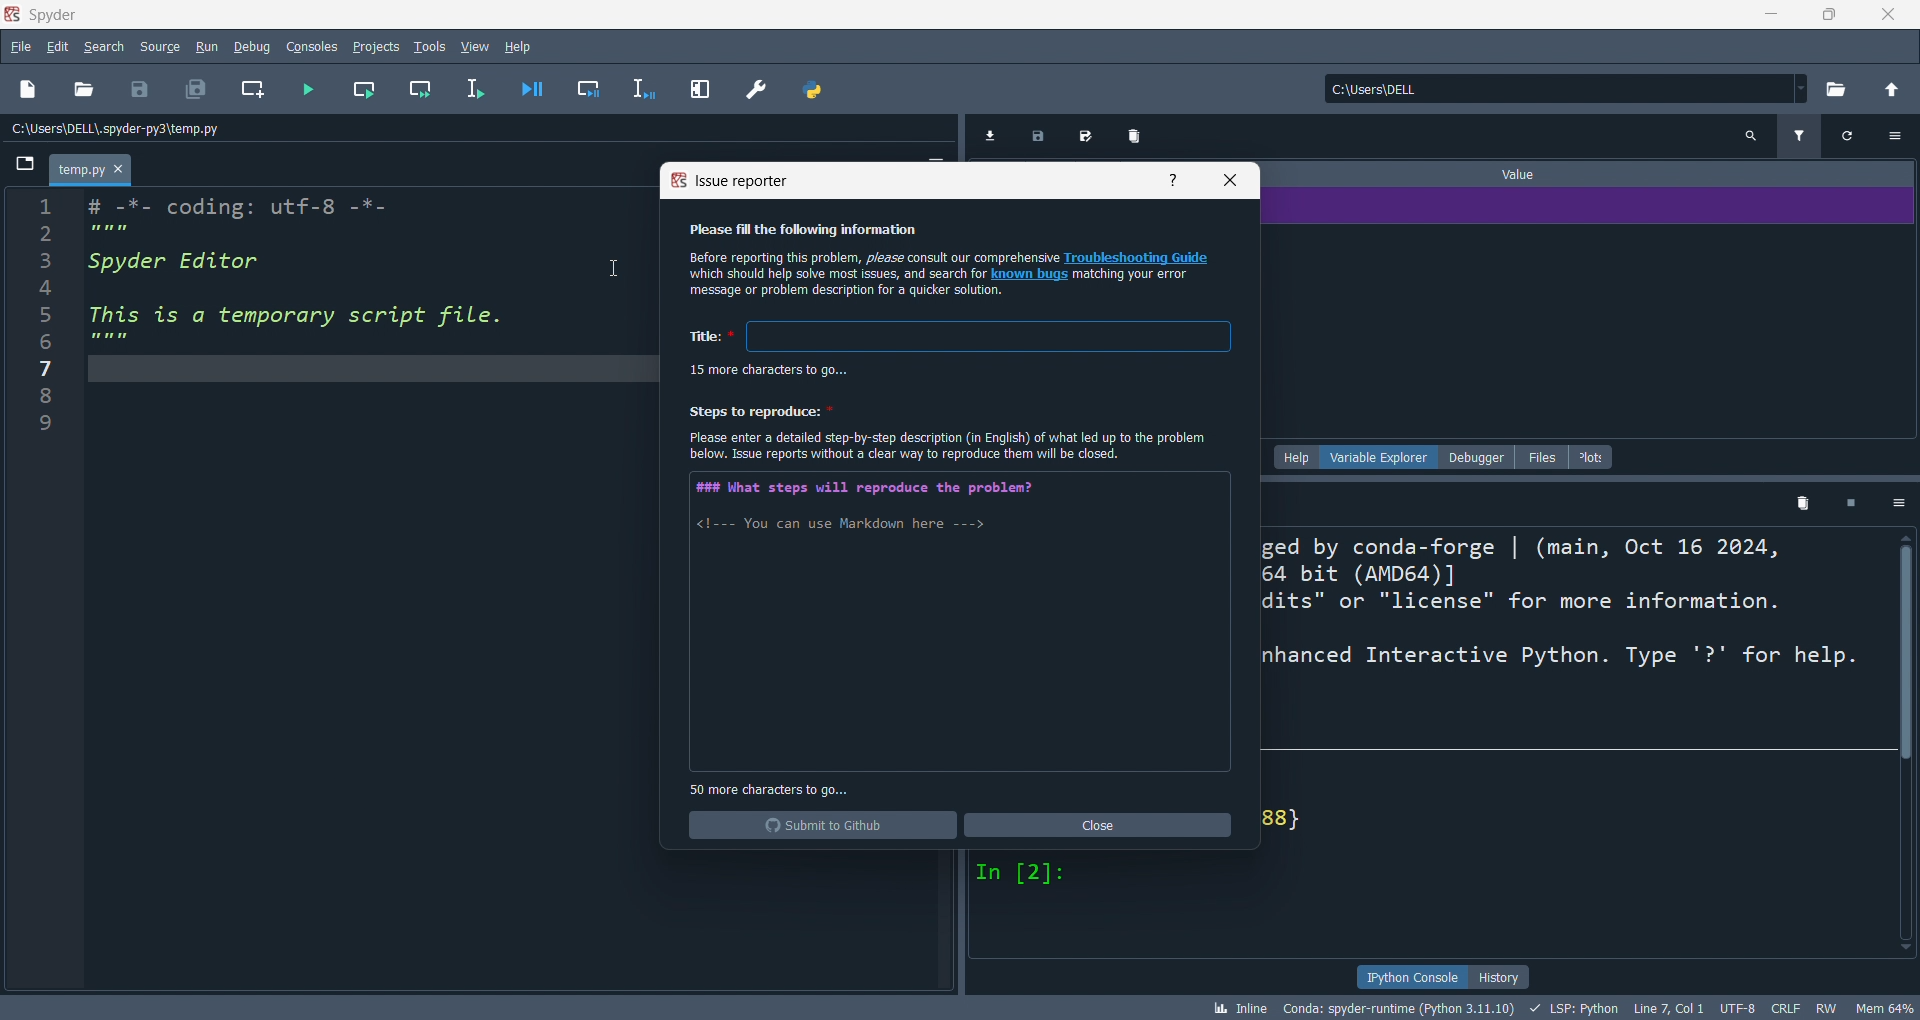  Describe the element at coordinates (251, 48) in the screenshot. I see `debug` at that location.